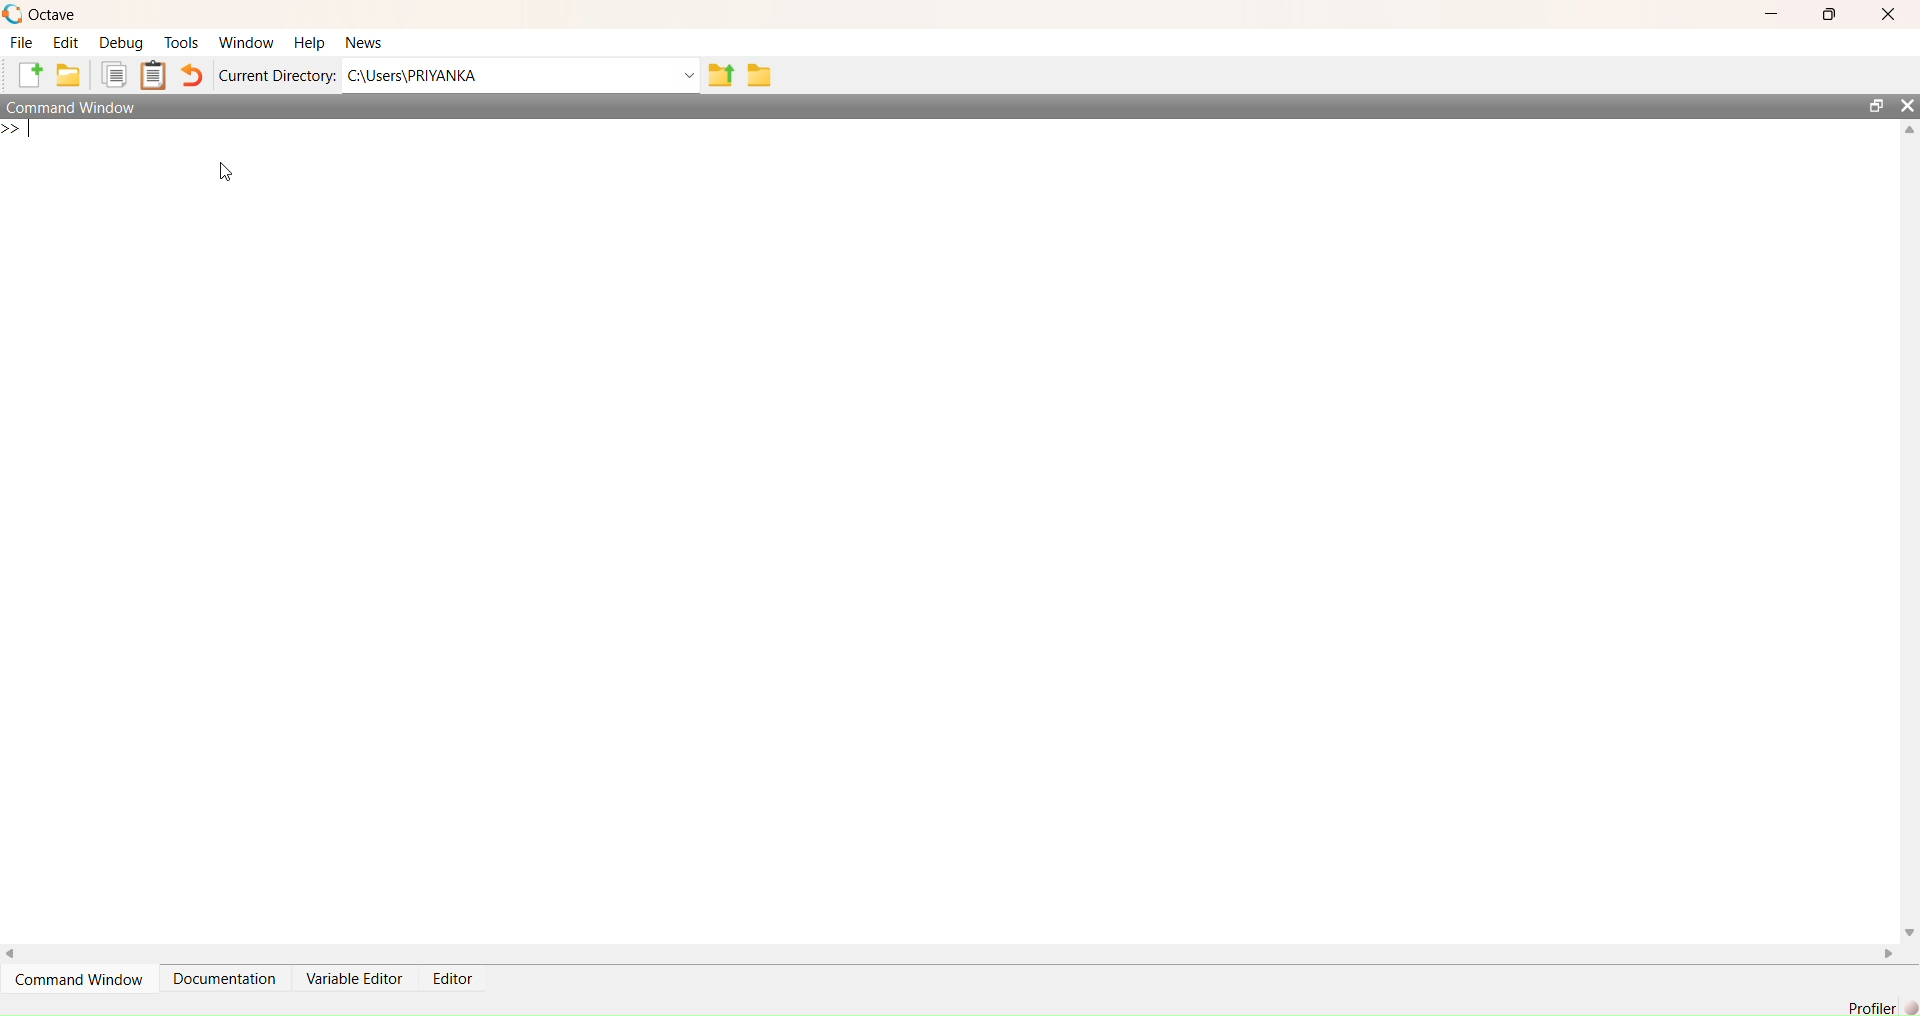 This screenshot has height=1016, width=1920. What do you see at coordinates (44, 12) in the screenshot?
I see `Octave` at bounding box center [44, 12].